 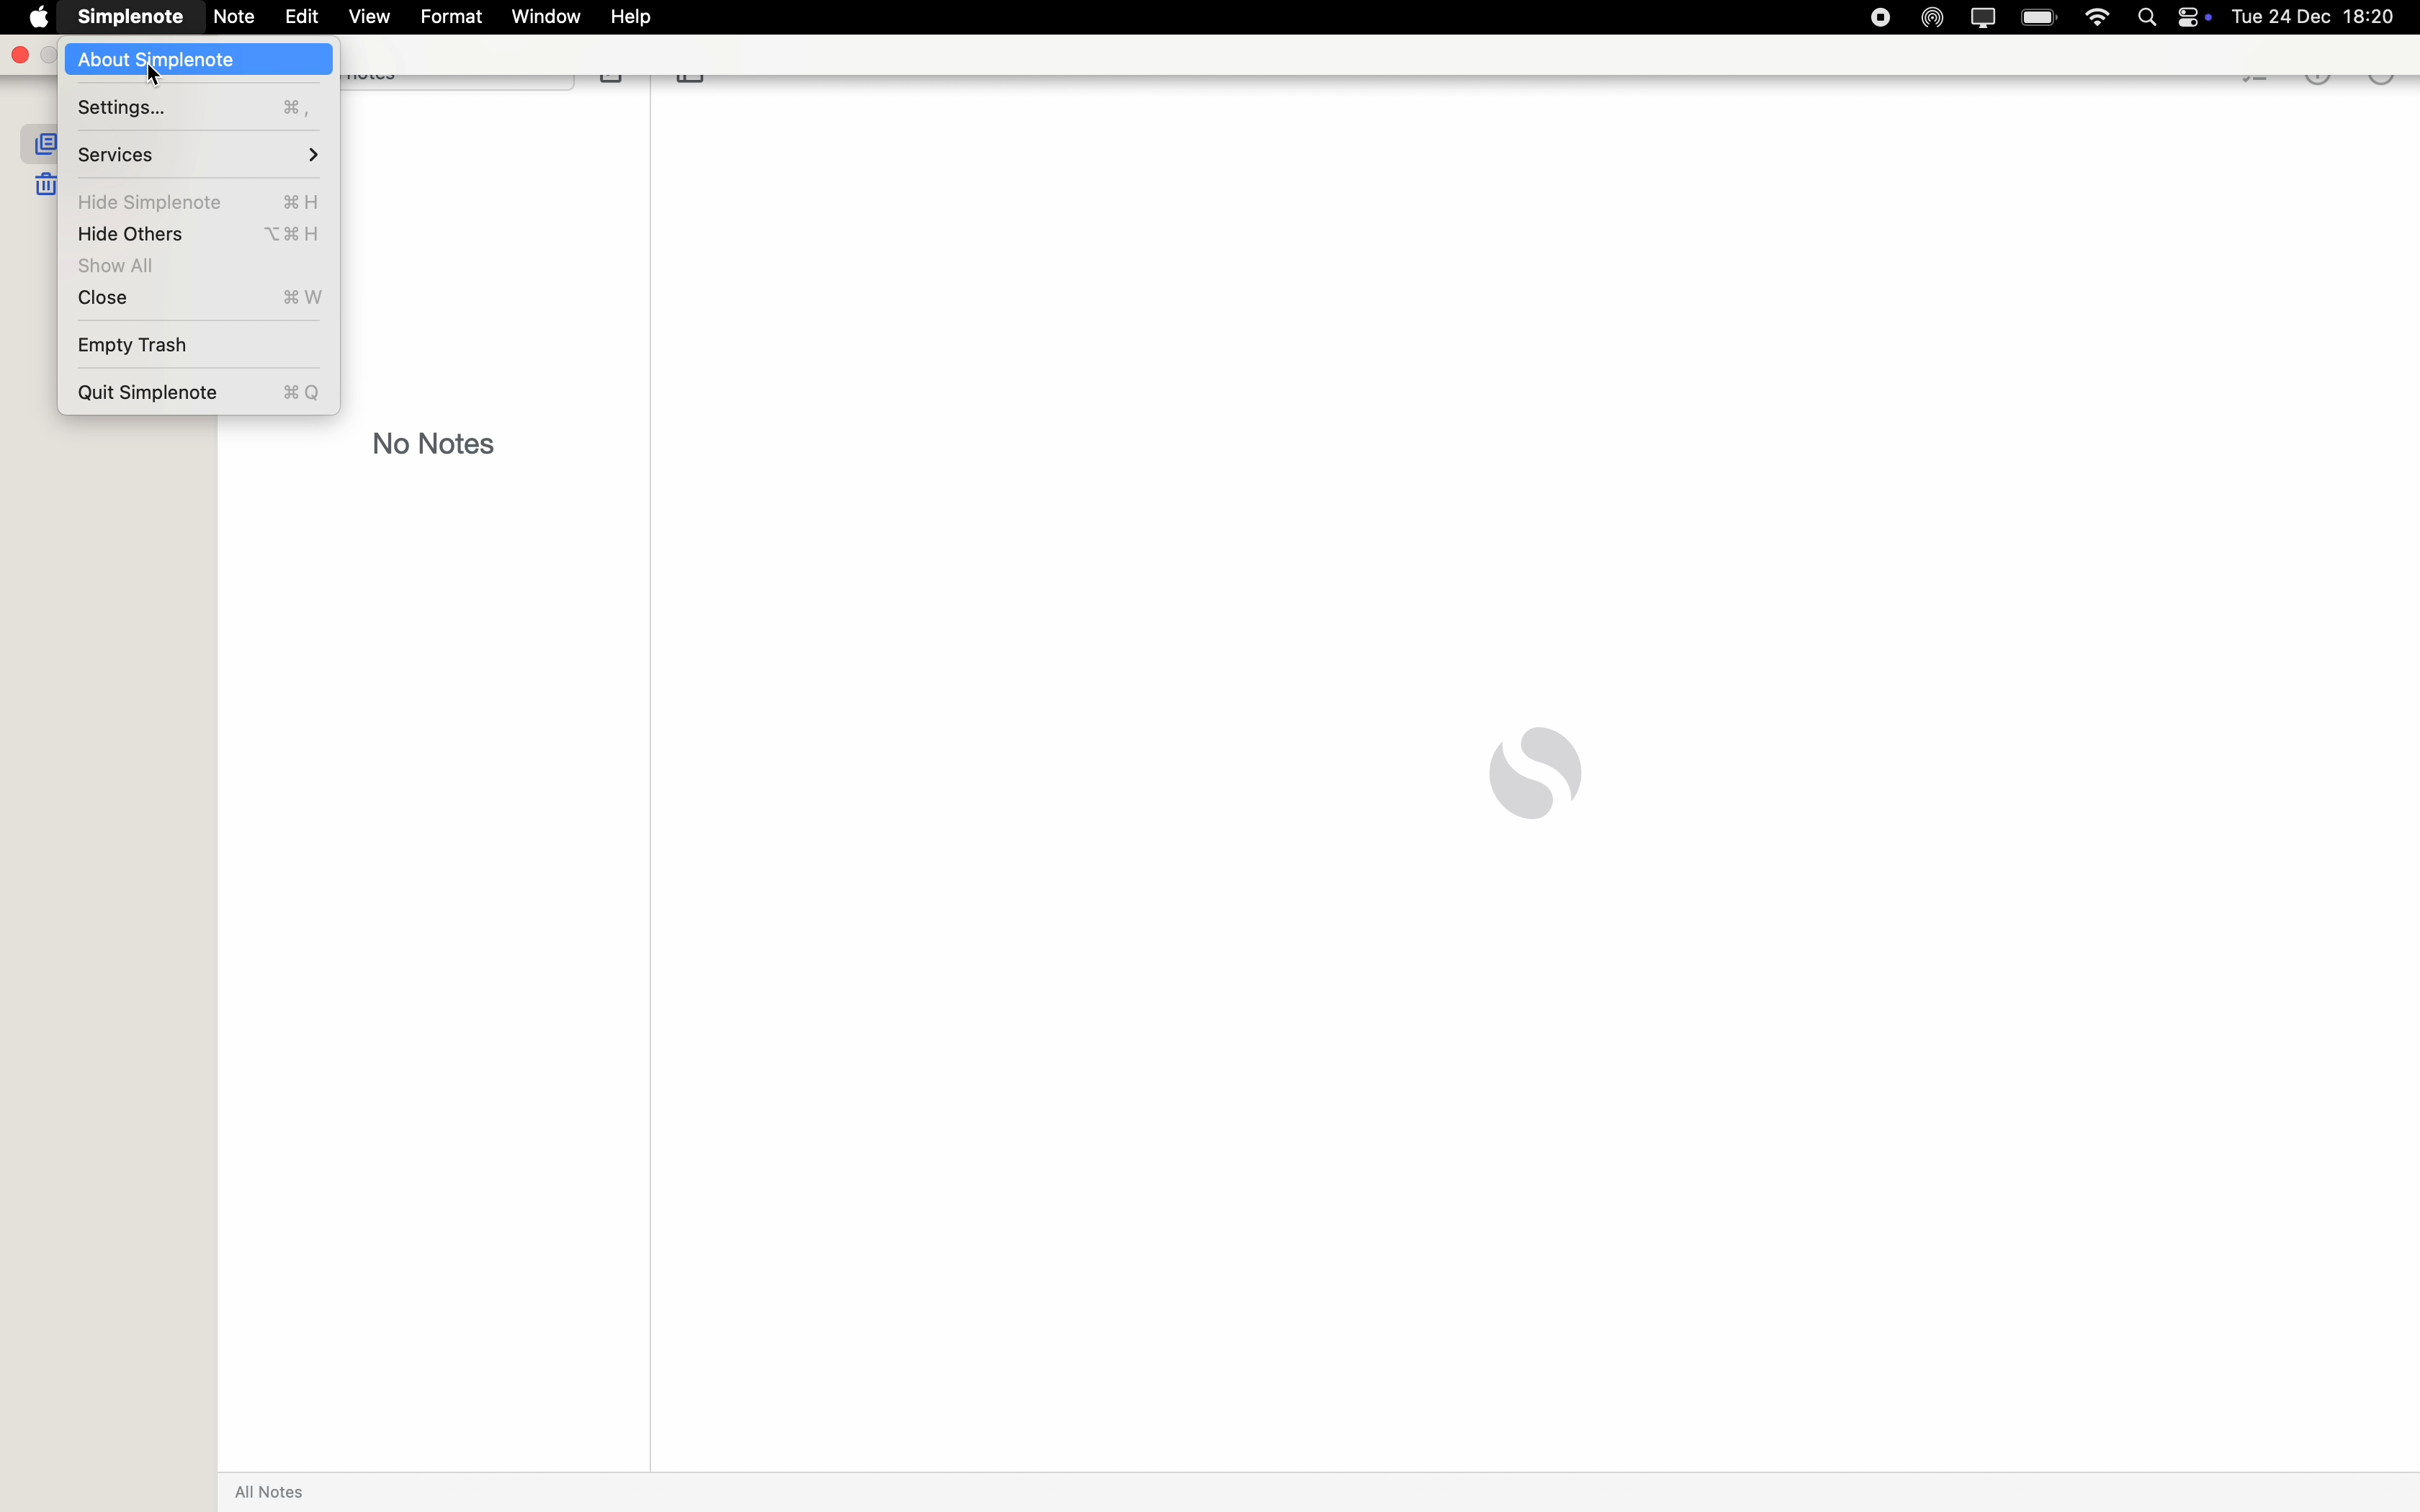 I want to click on hide Simplenote , so click(x=207, y=201).